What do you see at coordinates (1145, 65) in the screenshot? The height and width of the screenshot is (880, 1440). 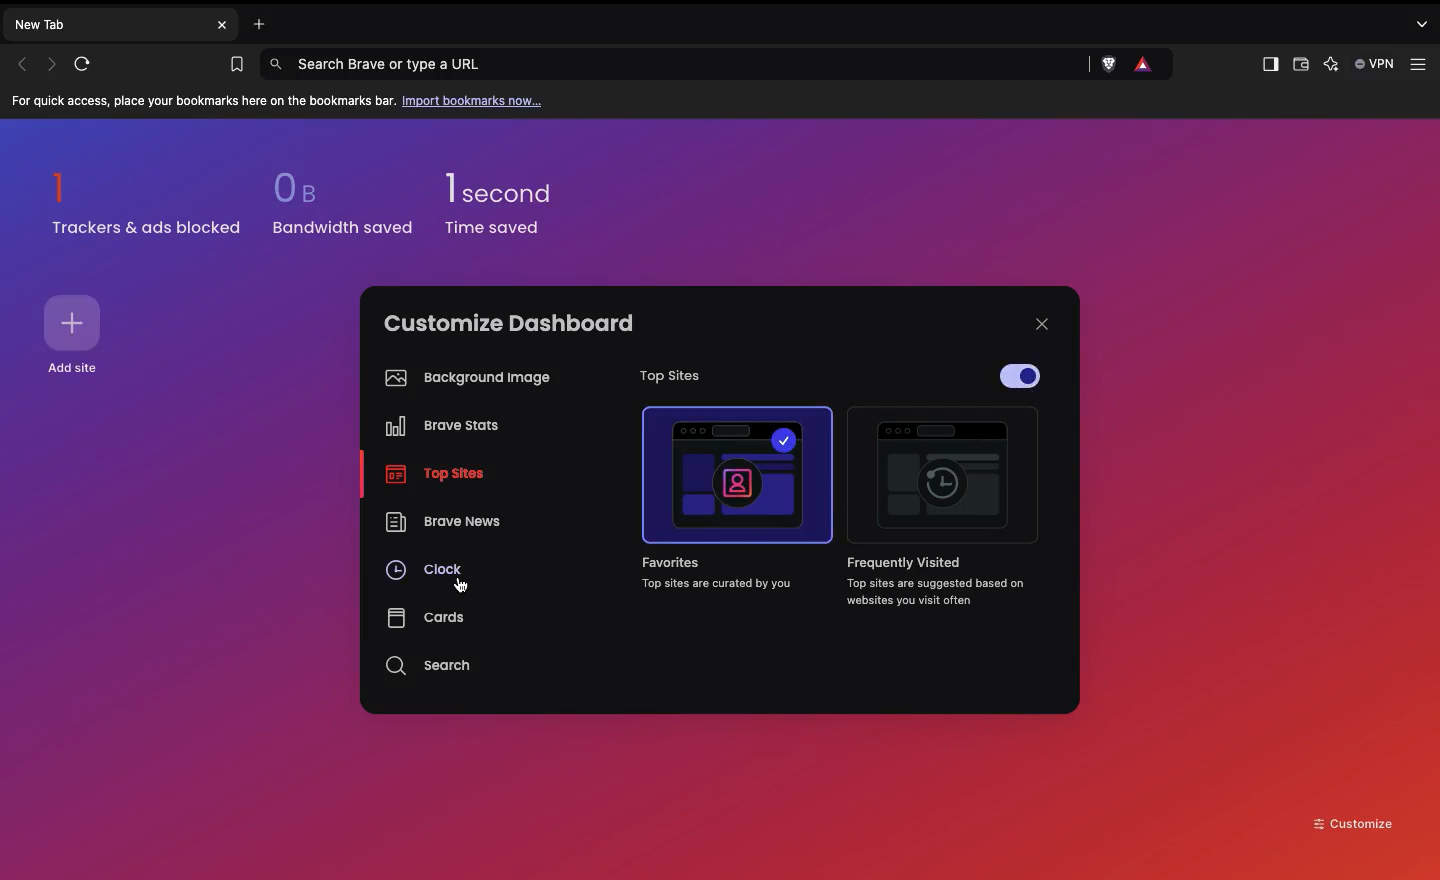 I see `Rewards` at bounding box center [1145, 65].